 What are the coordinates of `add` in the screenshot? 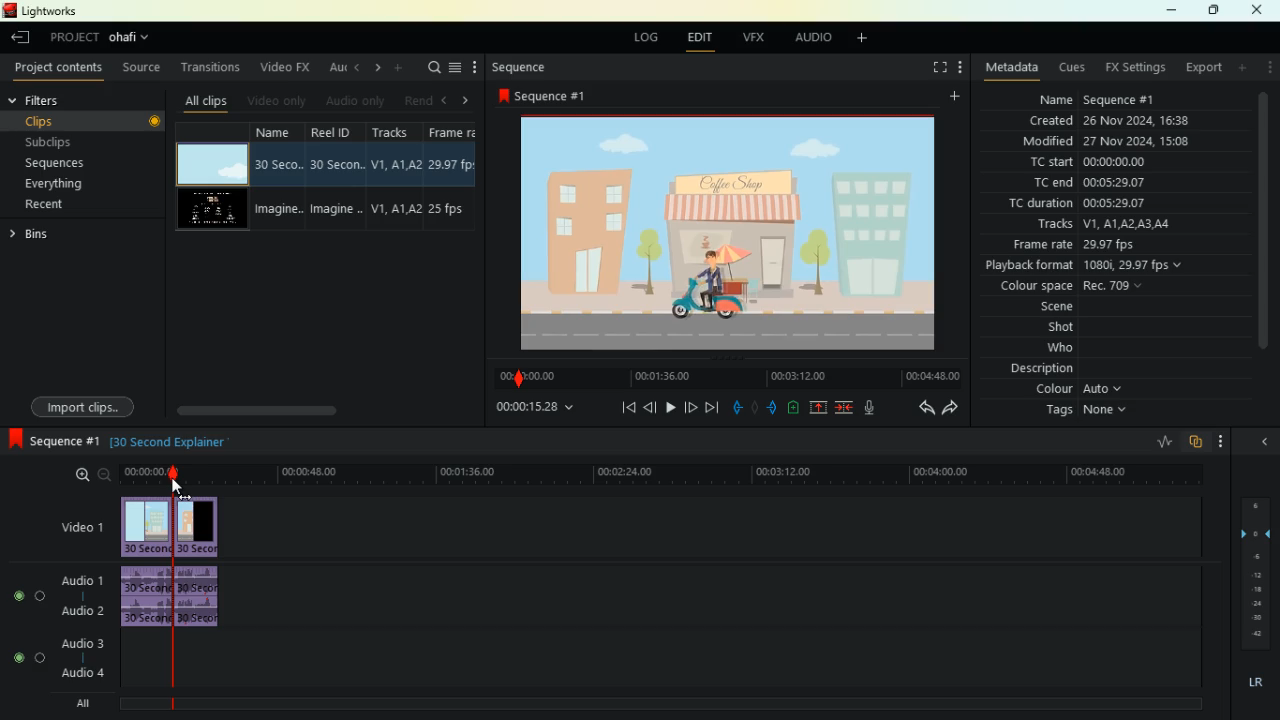 It's located at (402, 68).